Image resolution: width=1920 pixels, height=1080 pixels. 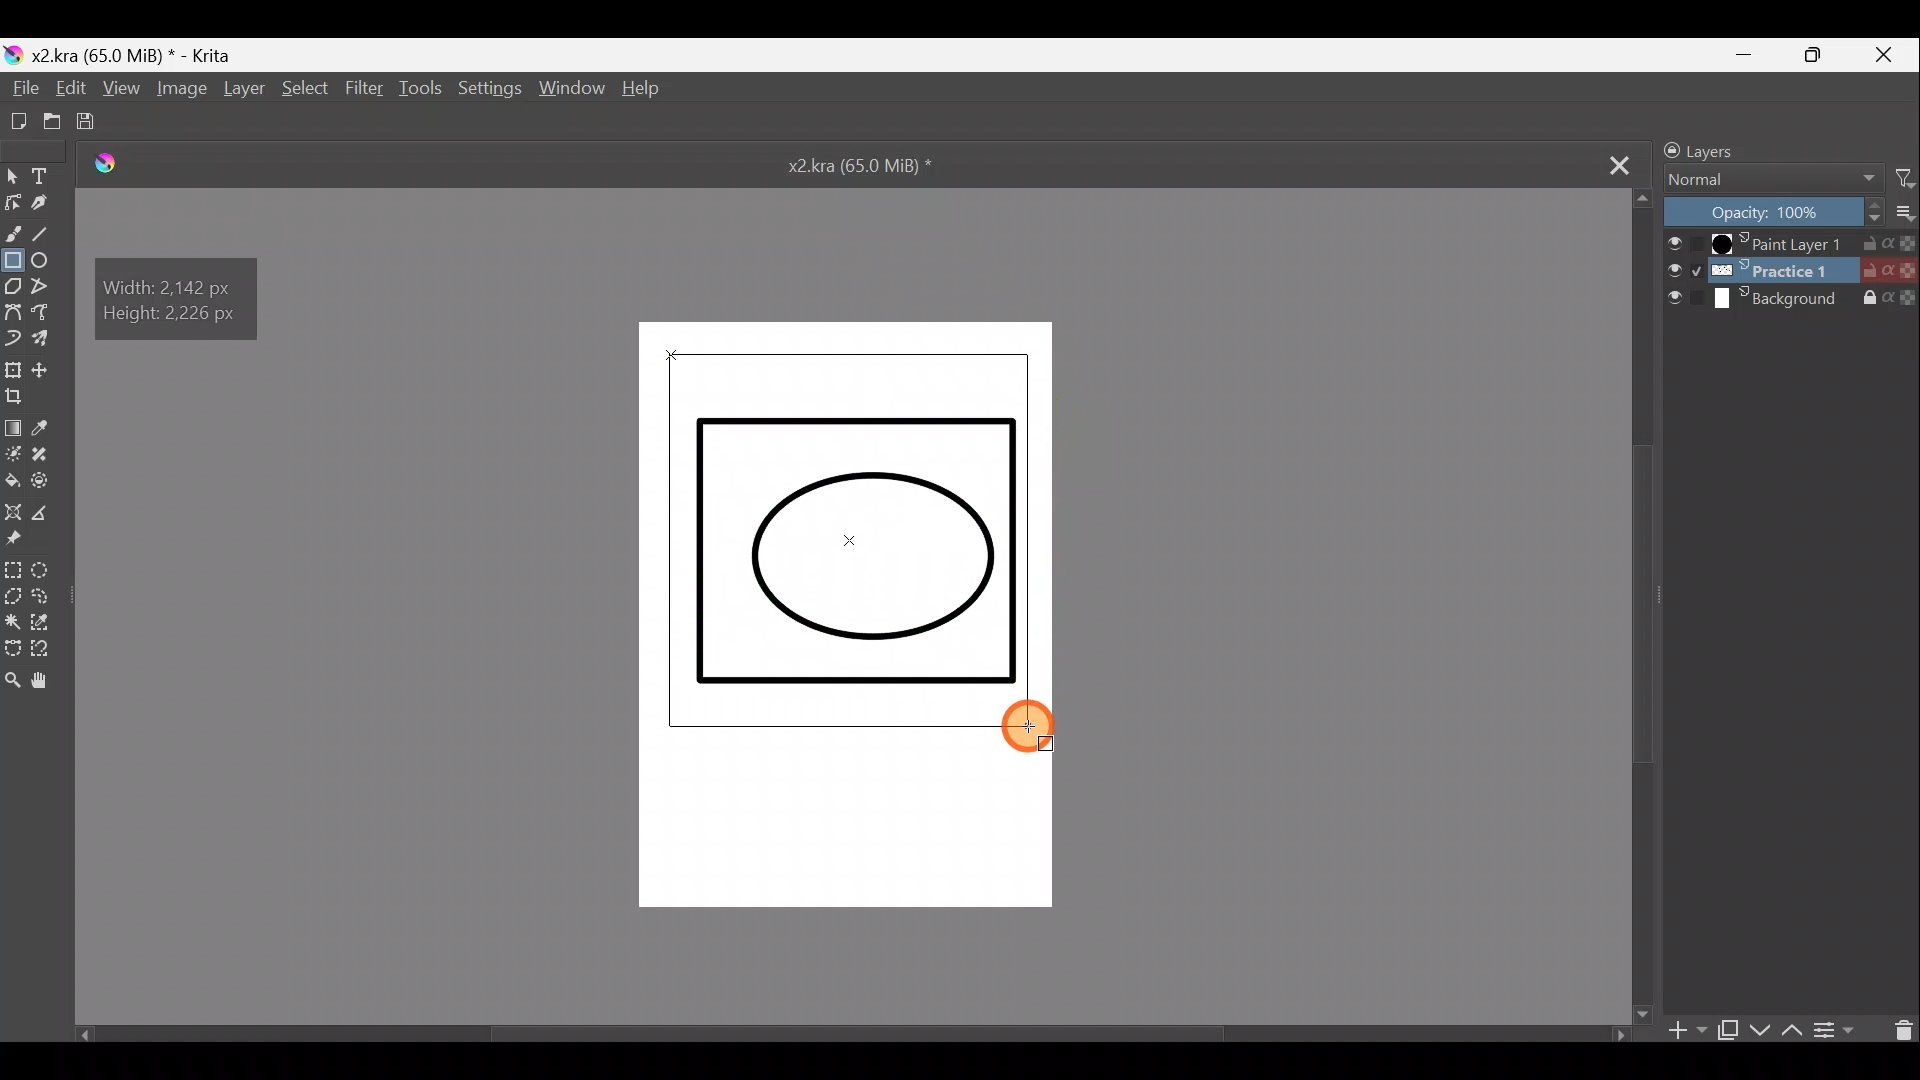 I want to click on Freehand selection tool, so click(x=44, y=598).